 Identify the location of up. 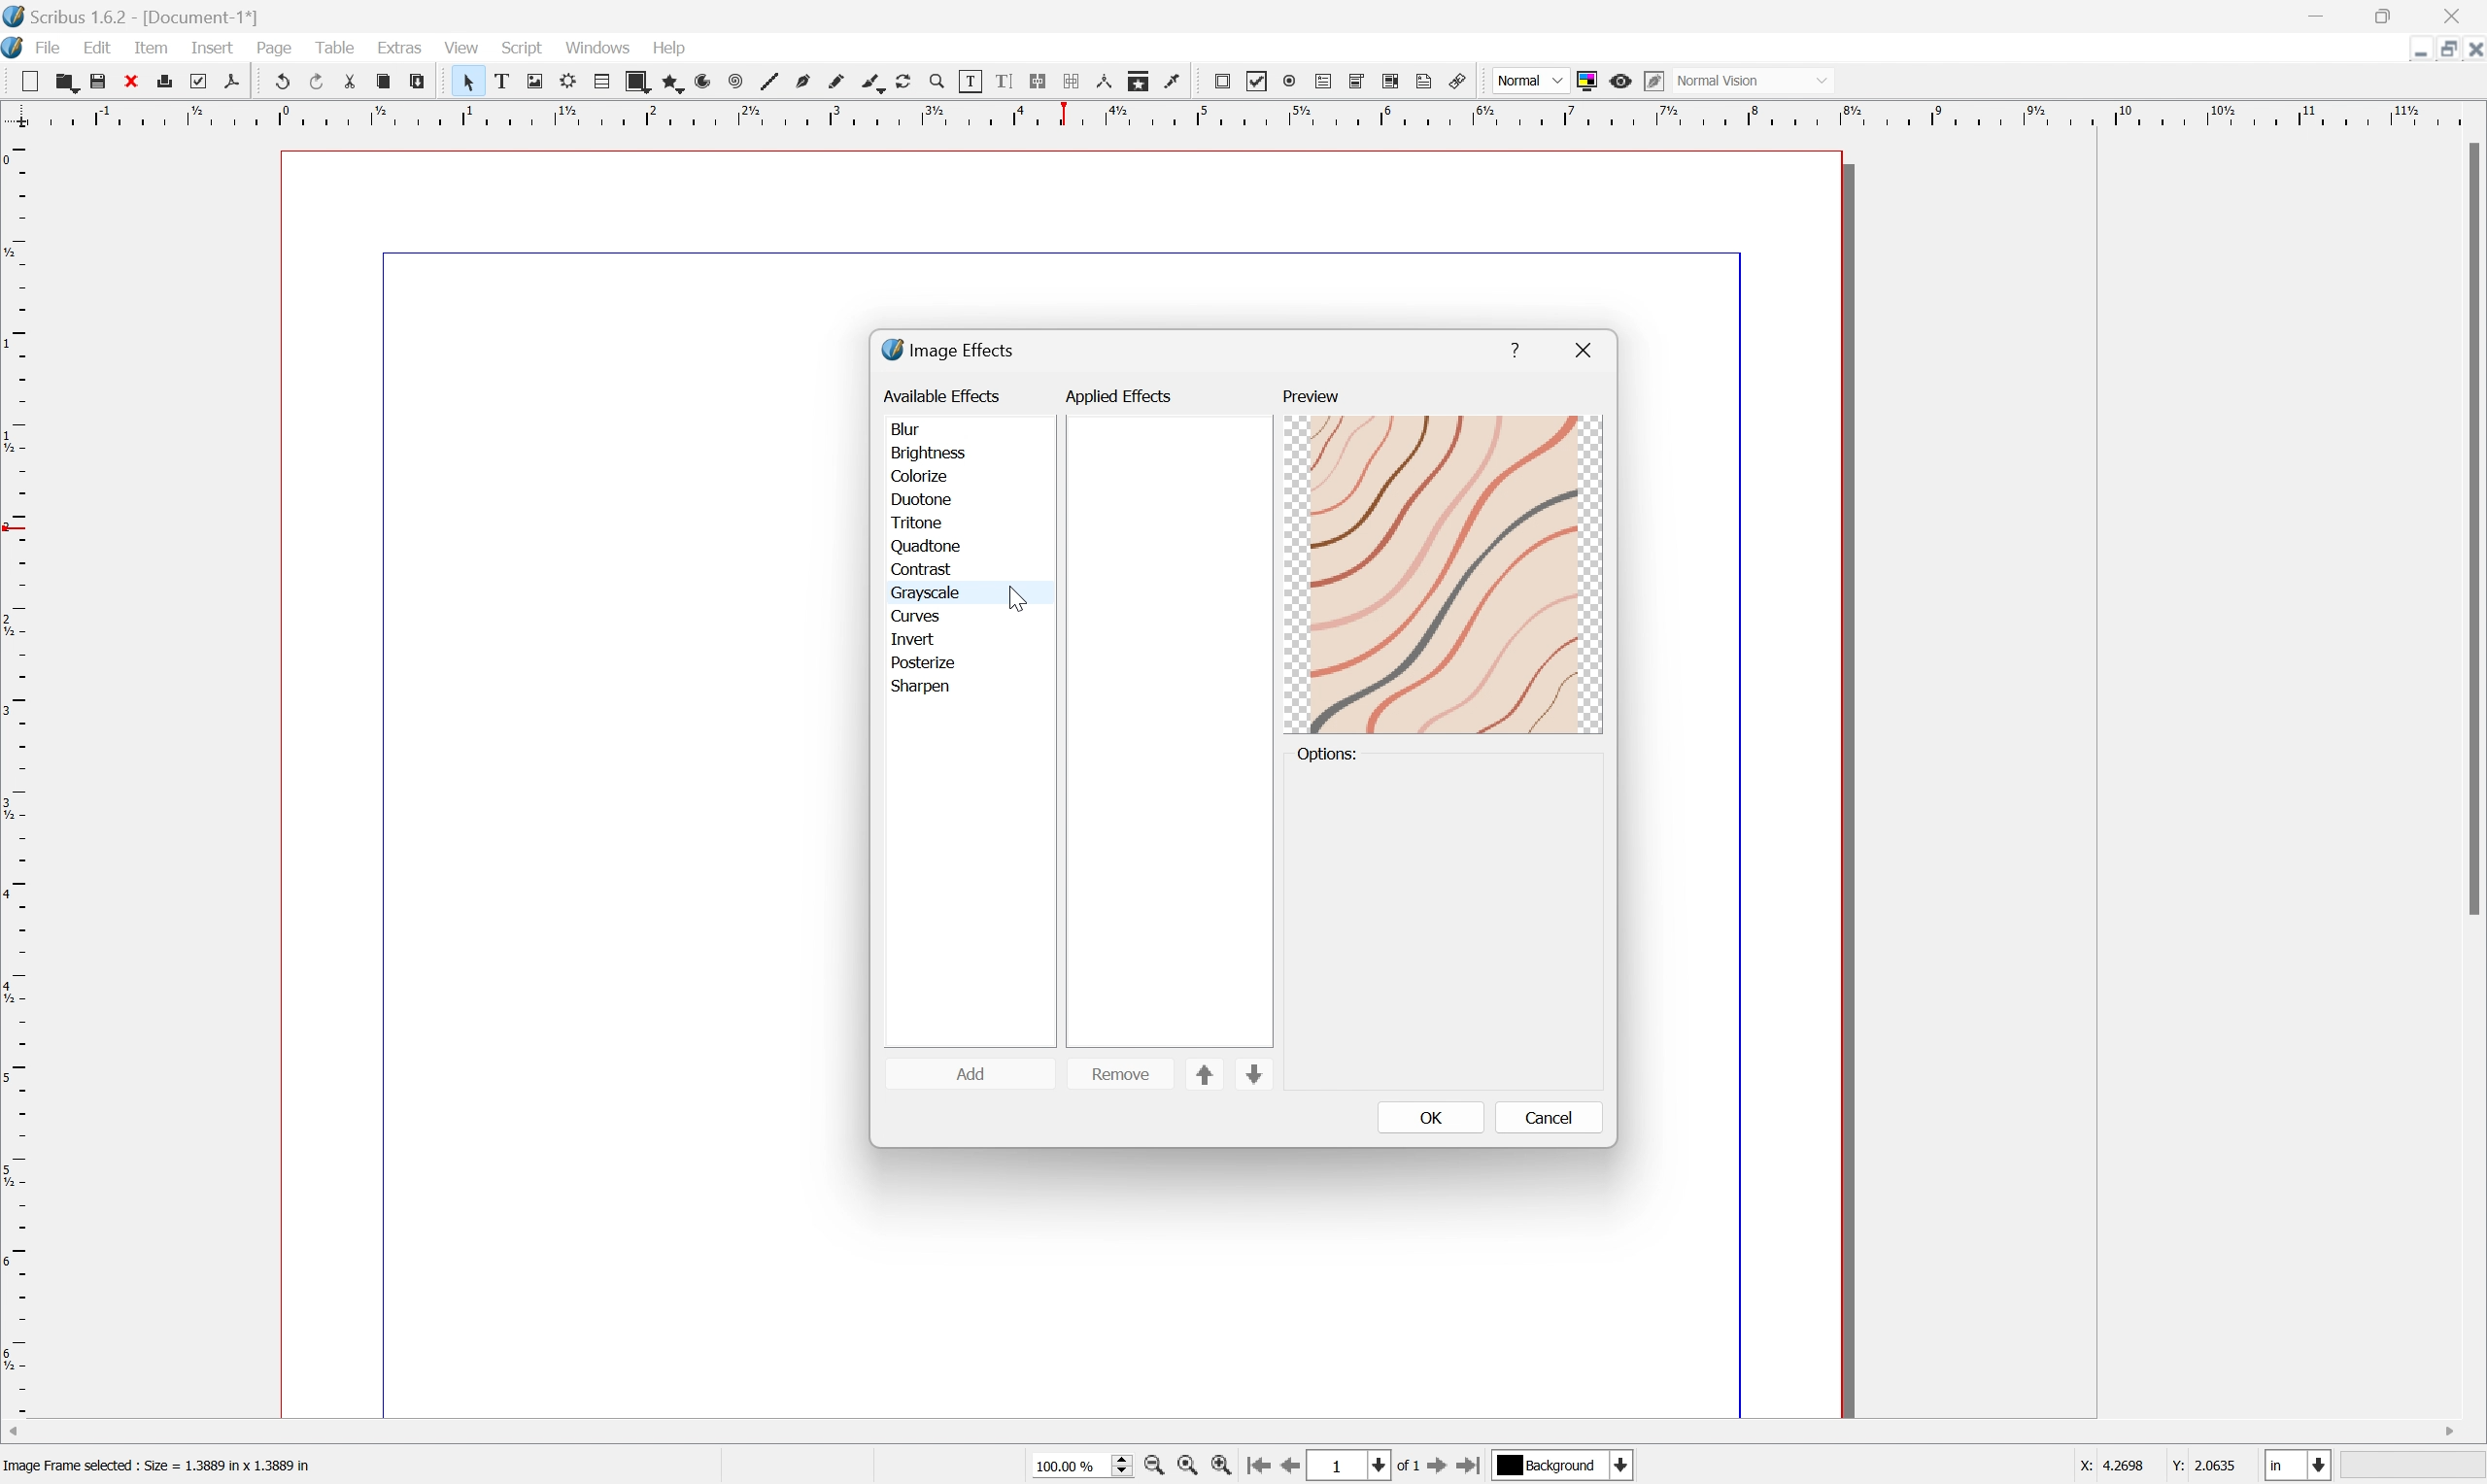
(1206, 1075).